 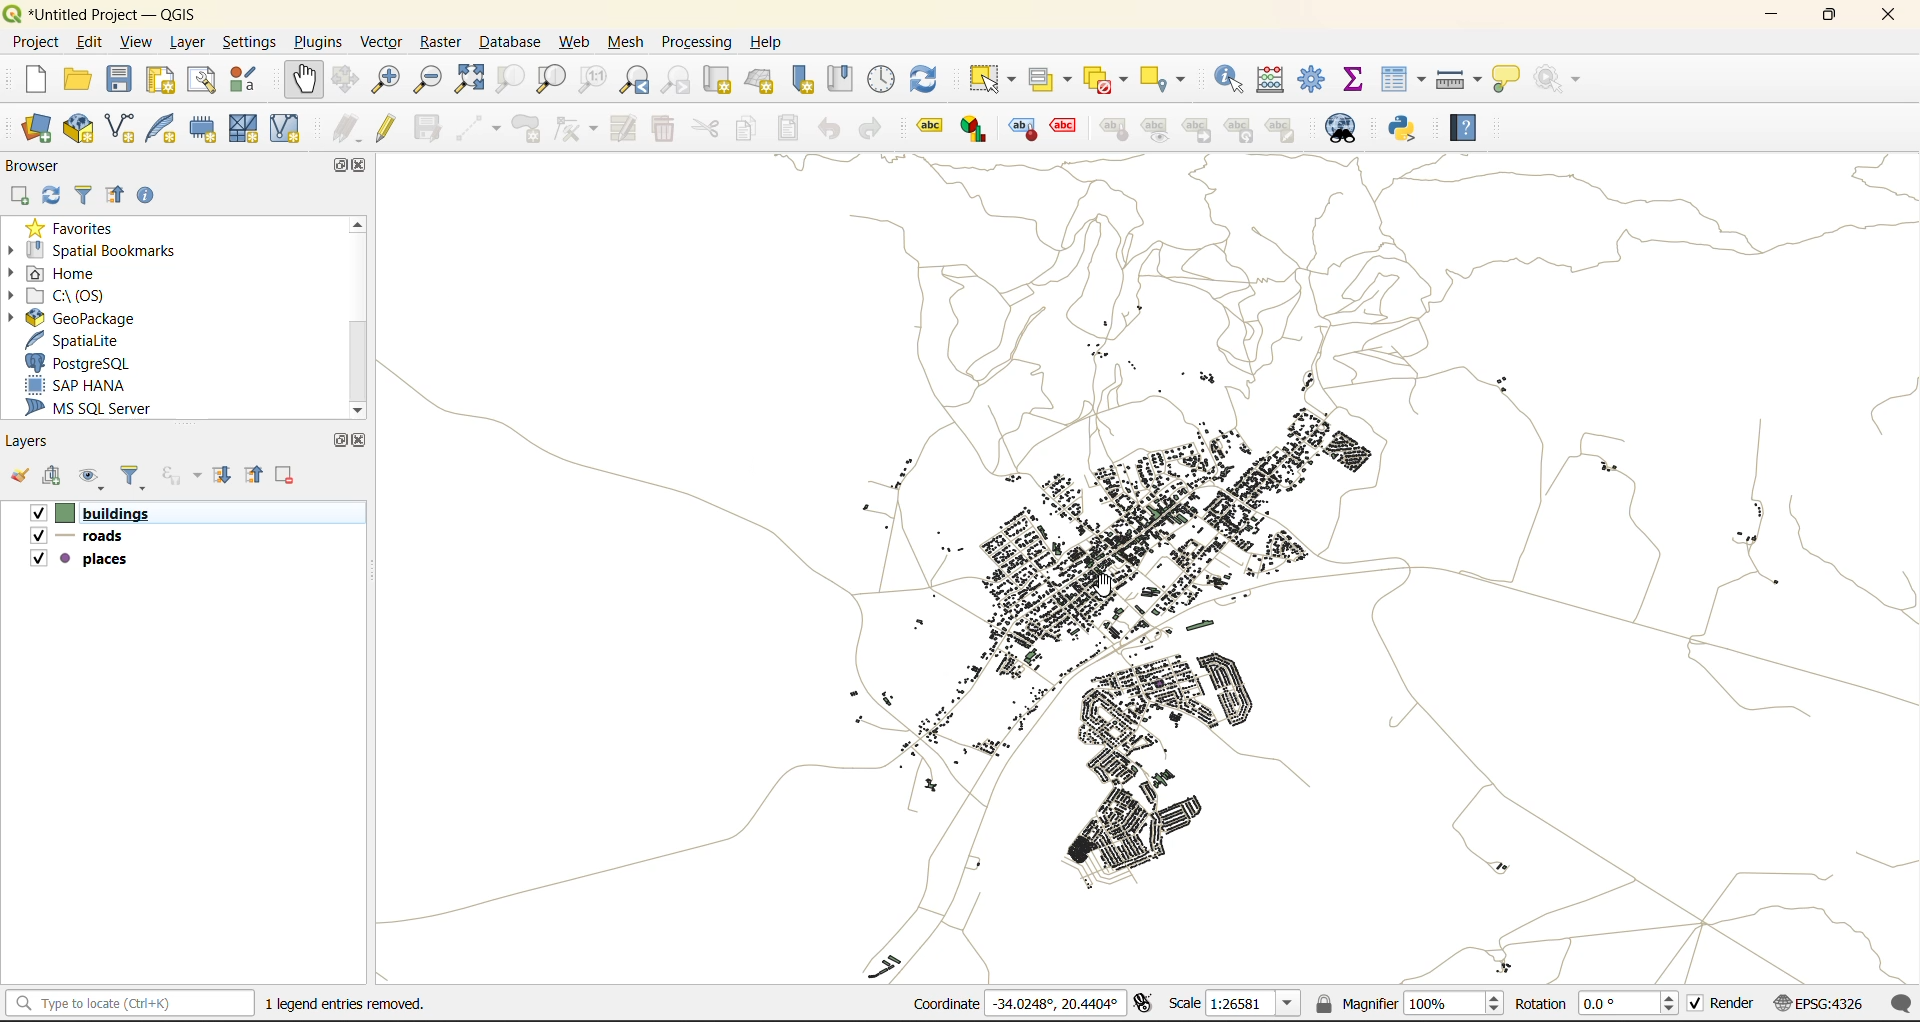 What do you see at coordinates (289, 126) in the screenshot?
I see `new virtual layer` at bounding box center [289, 126].